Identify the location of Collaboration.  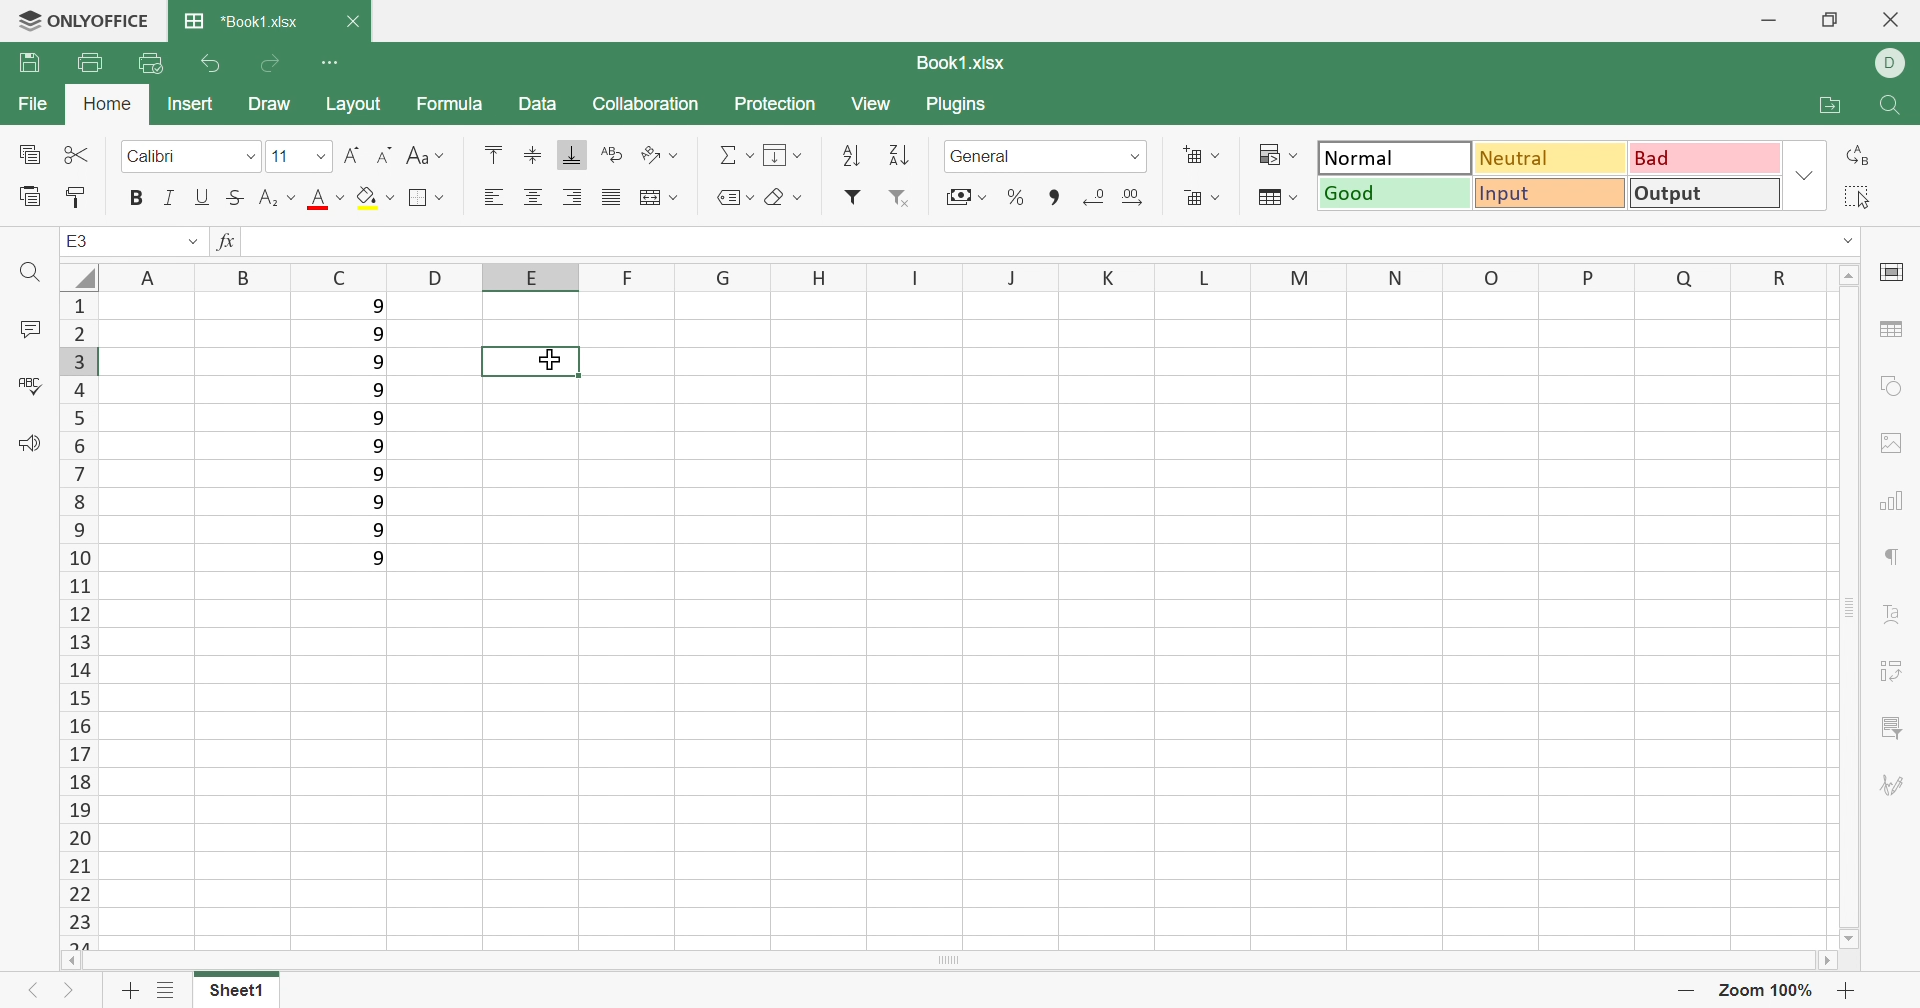
(649, 108).